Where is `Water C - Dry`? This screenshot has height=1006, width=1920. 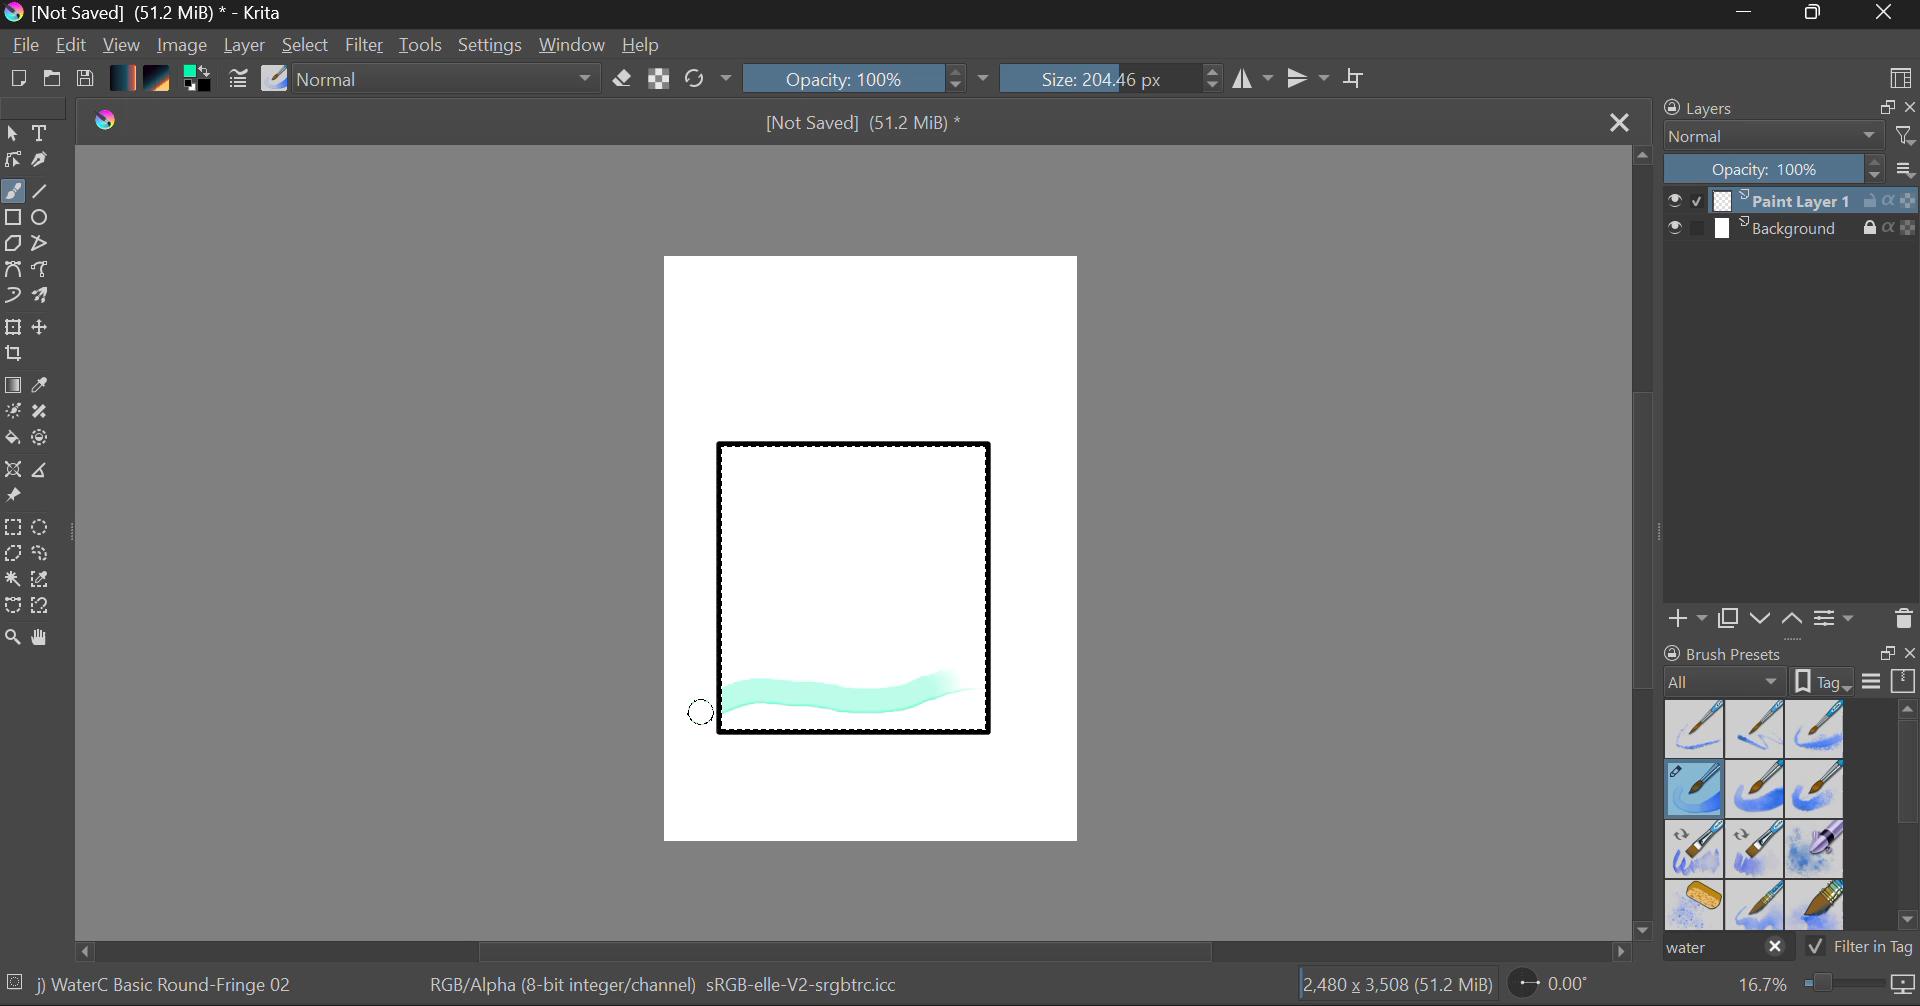
Water C - Dry is located at coordinates (1696, 727).